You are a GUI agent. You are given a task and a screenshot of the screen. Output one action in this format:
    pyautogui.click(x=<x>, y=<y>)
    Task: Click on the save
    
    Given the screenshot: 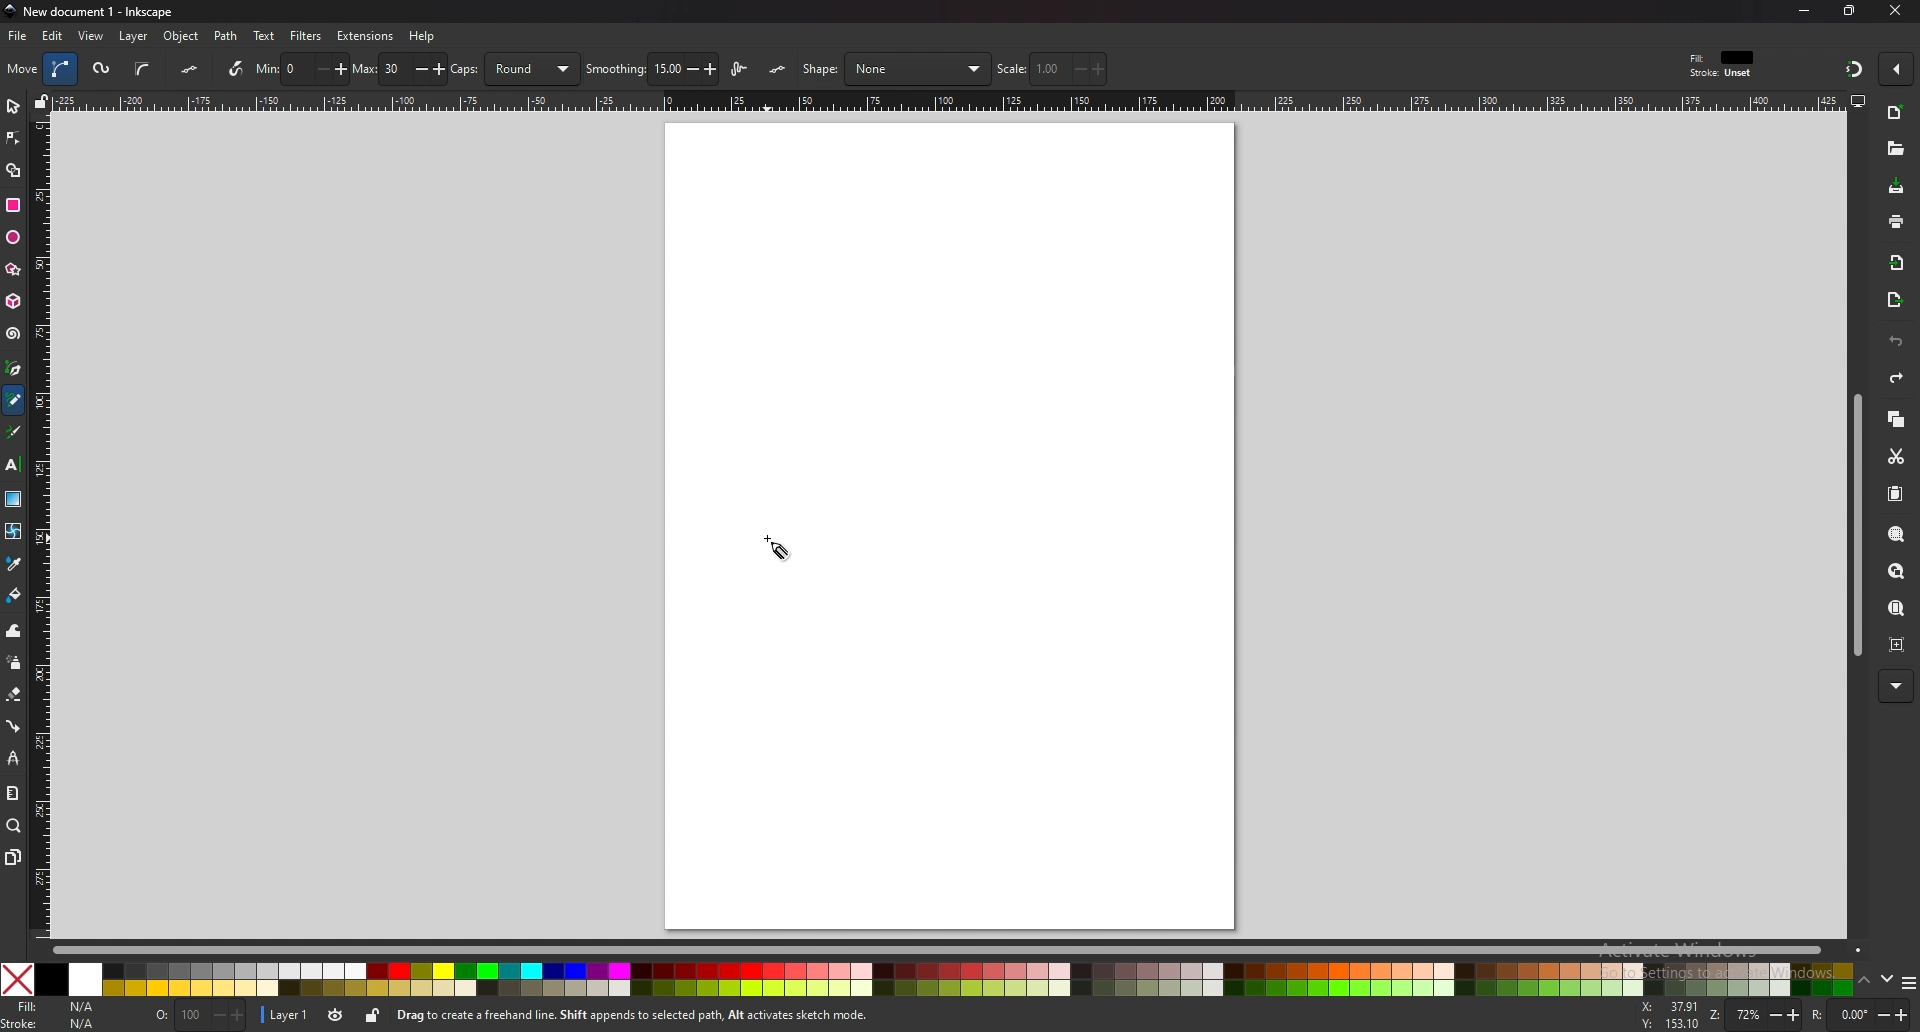 What is the action you would take?
    pyautogui.click(x=1897, y=188)
    